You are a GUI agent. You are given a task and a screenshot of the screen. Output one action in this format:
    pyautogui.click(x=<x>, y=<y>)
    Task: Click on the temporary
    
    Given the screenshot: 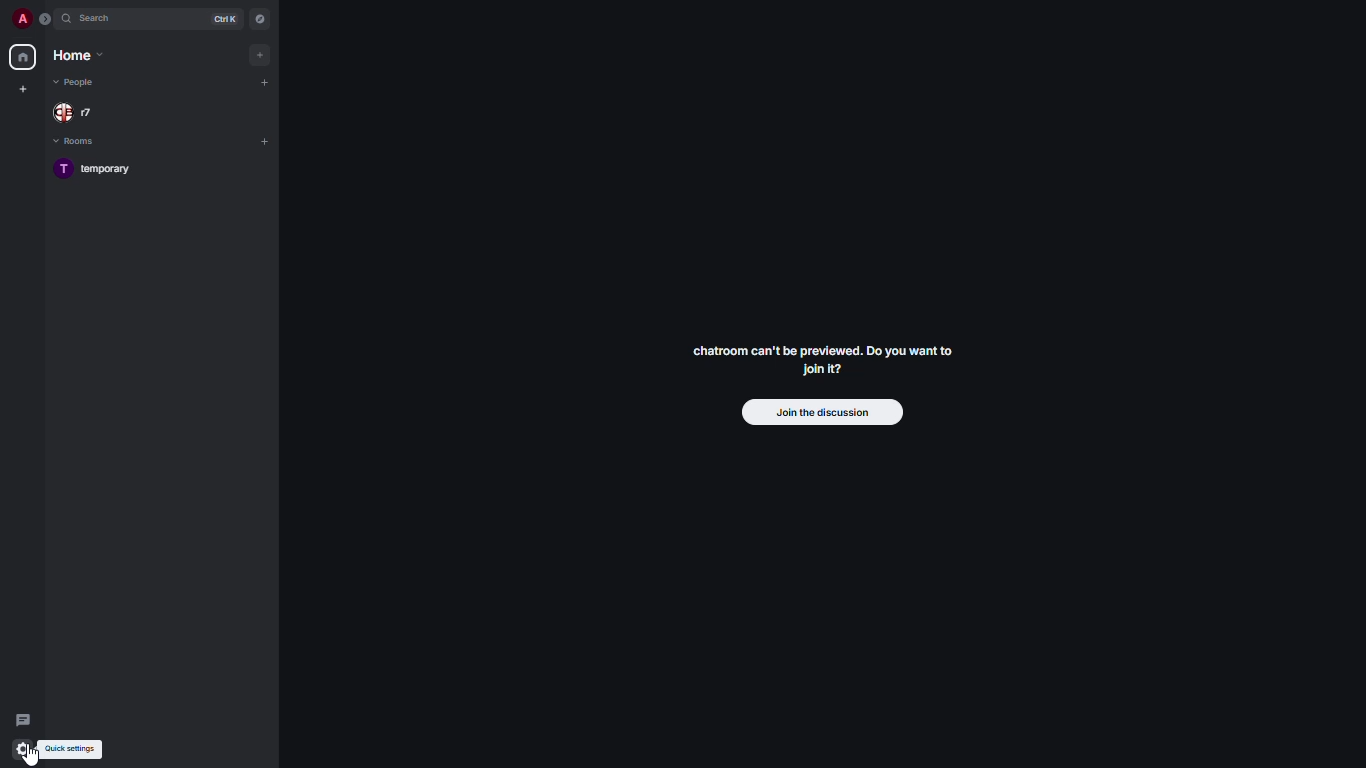 What is the action you would take?
    pyautogui.click(x=97, y=168)
    